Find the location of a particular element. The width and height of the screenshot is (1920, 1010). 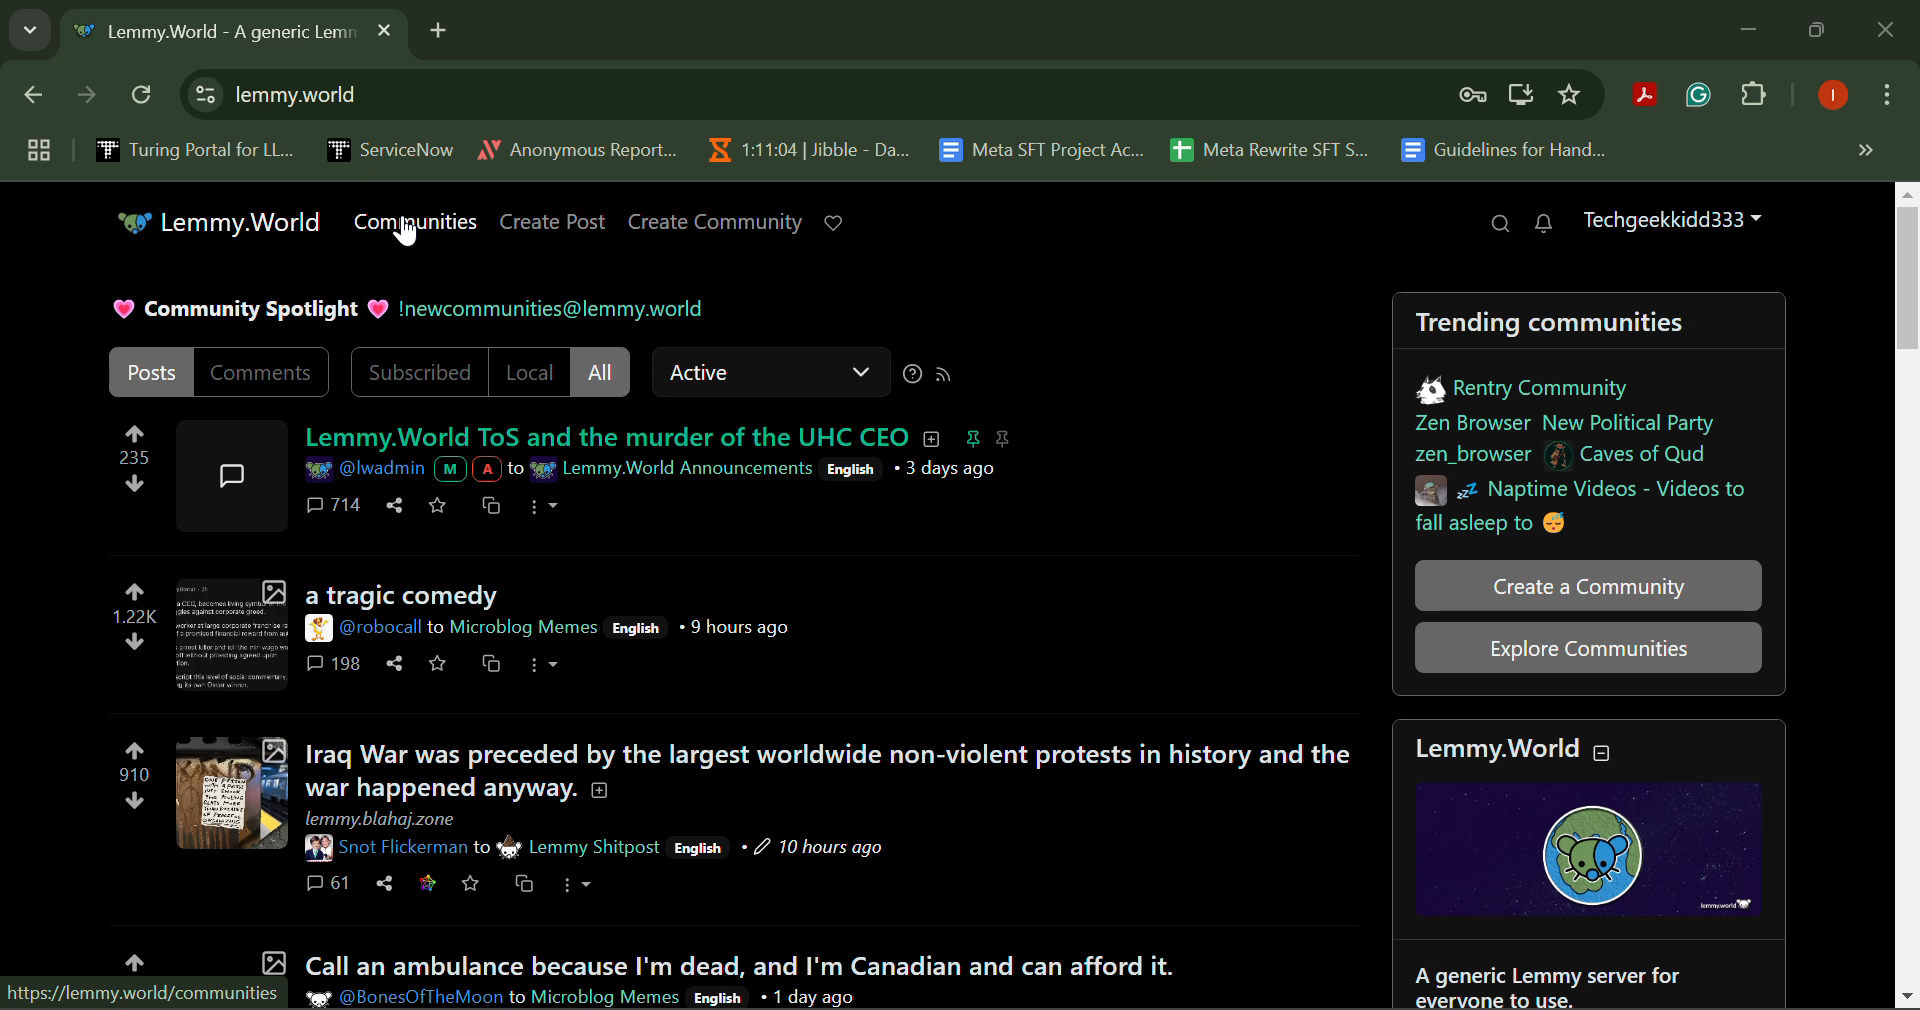

Lemmy Shitpost is located at coordinates (595, 847).